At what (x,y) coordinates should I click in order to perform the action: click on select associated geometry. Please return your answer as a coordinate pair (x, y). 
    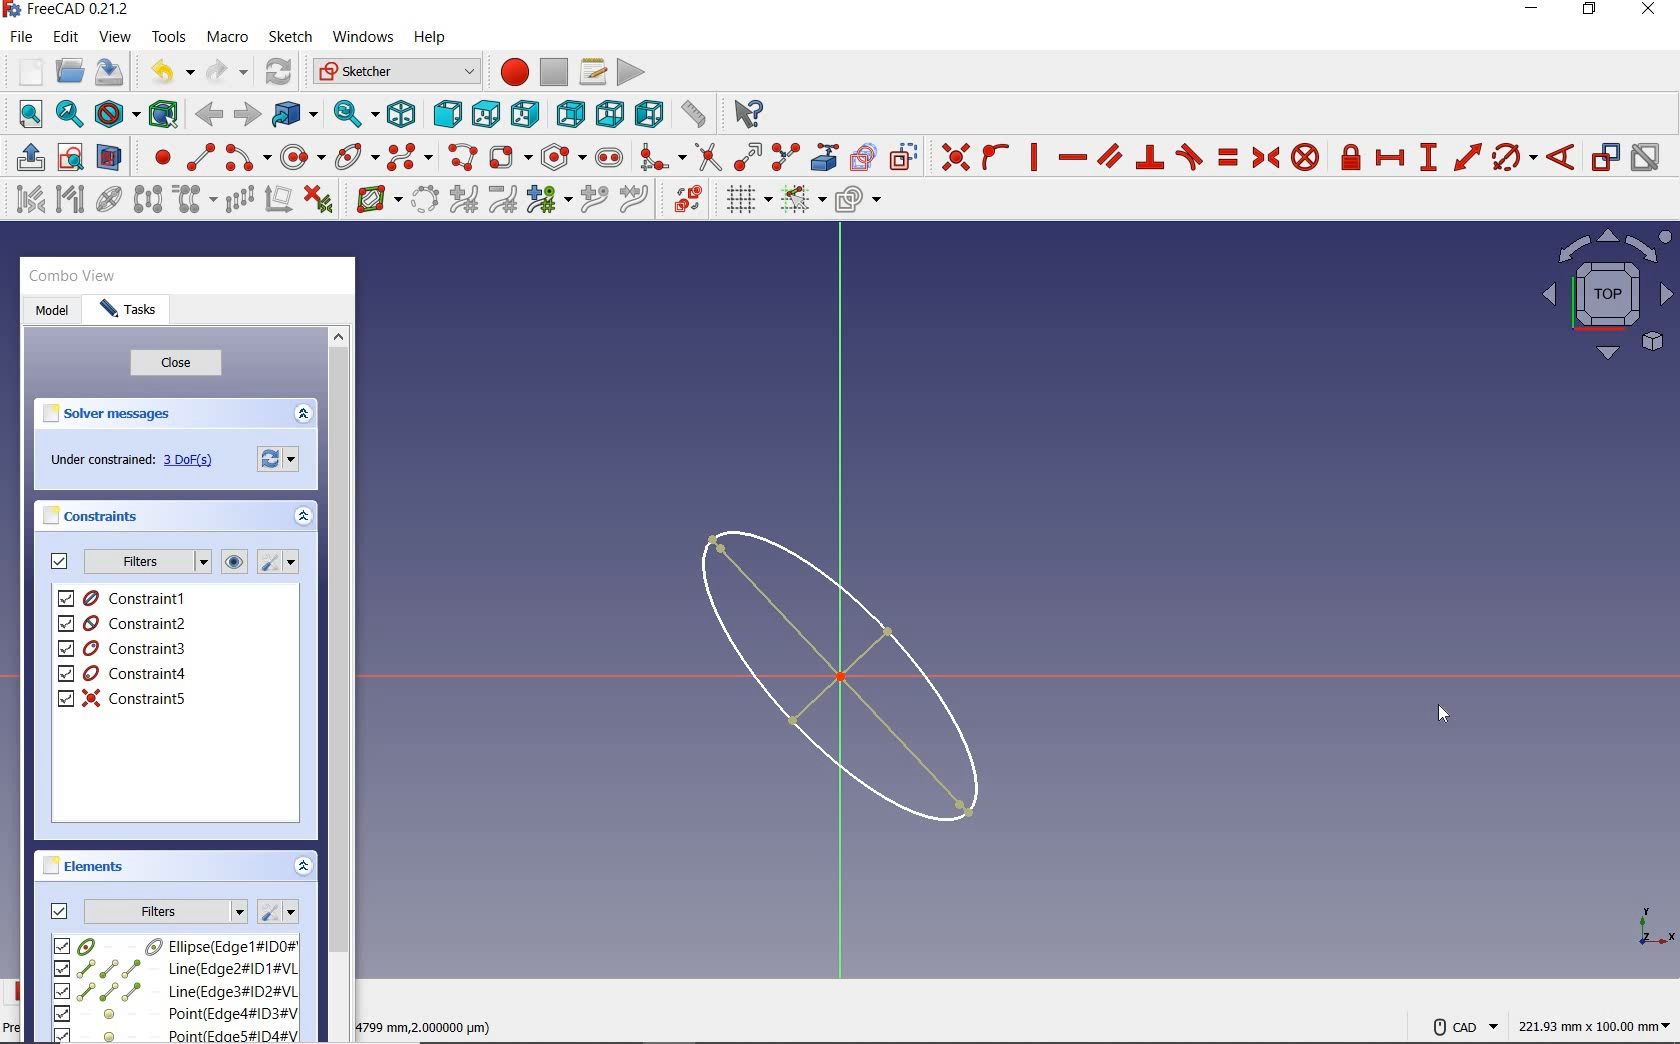
    Looking at the image, I should click on (70, 201).